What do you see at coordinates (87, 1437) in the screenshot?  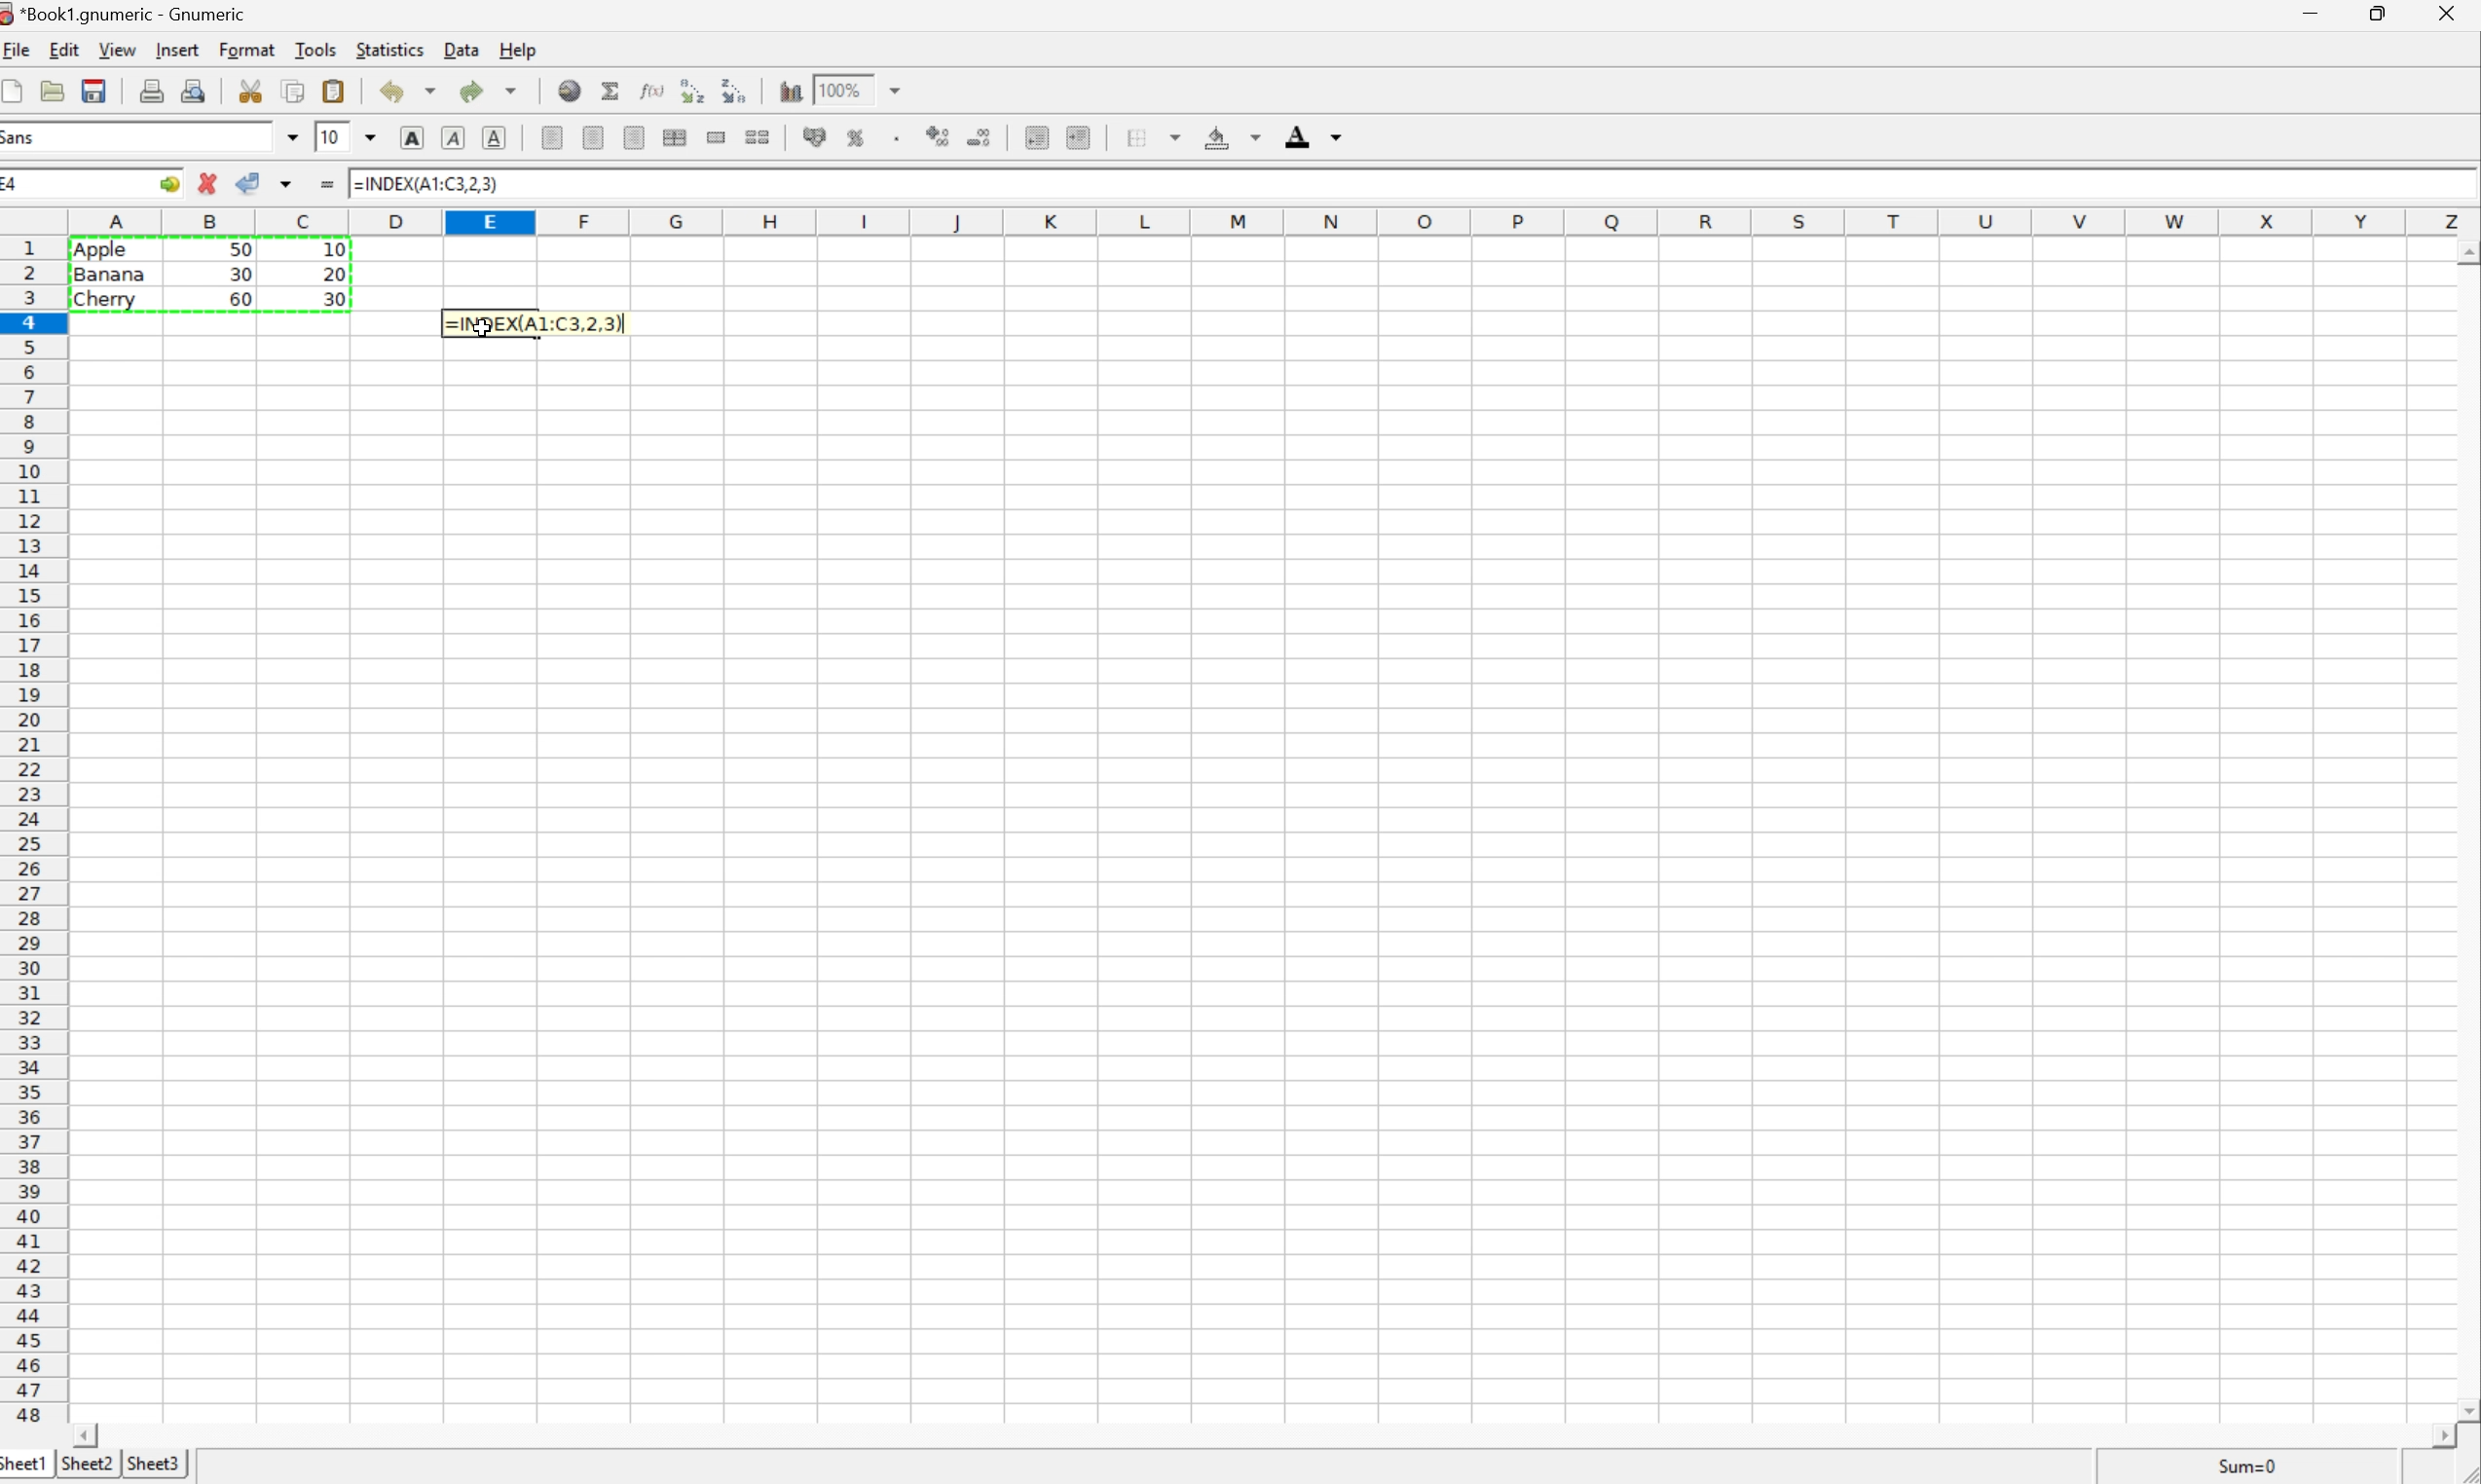 I see `scroll left` at bounding box center [87, 1437].